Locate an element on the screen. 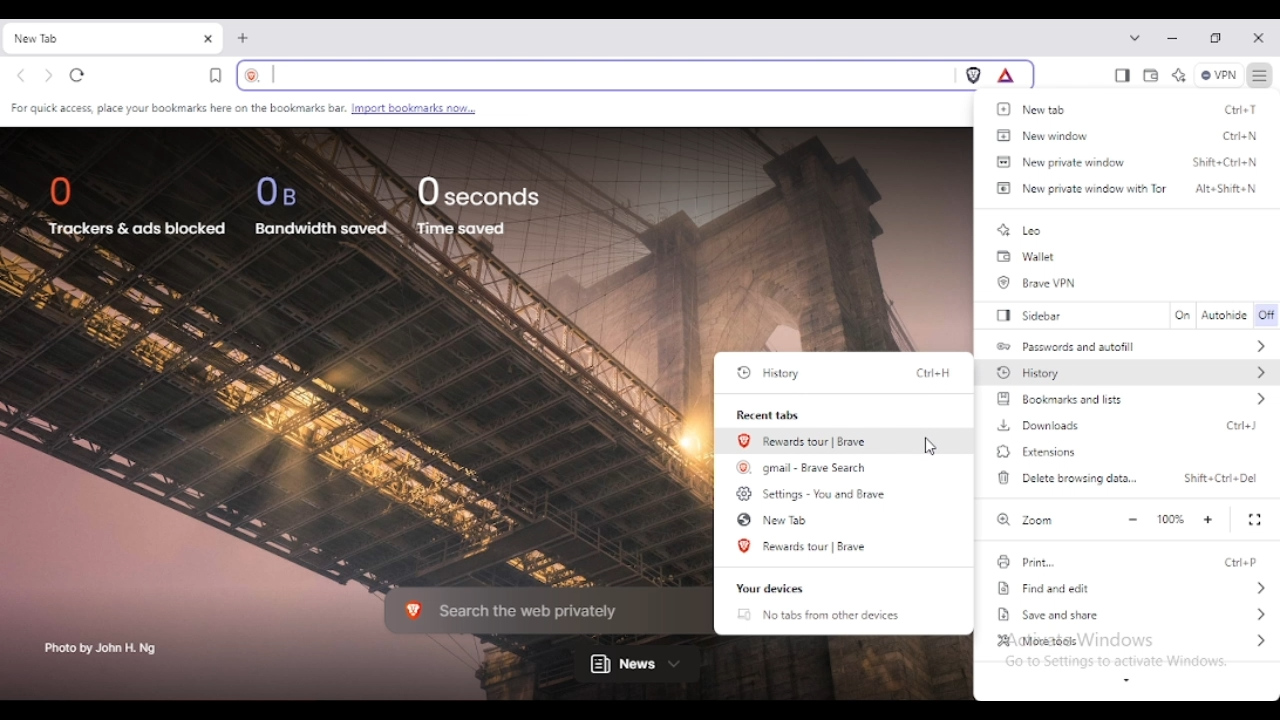 This screenshot has height=720, width=1280. shortcut for print is located at coordinates (1242, 562).